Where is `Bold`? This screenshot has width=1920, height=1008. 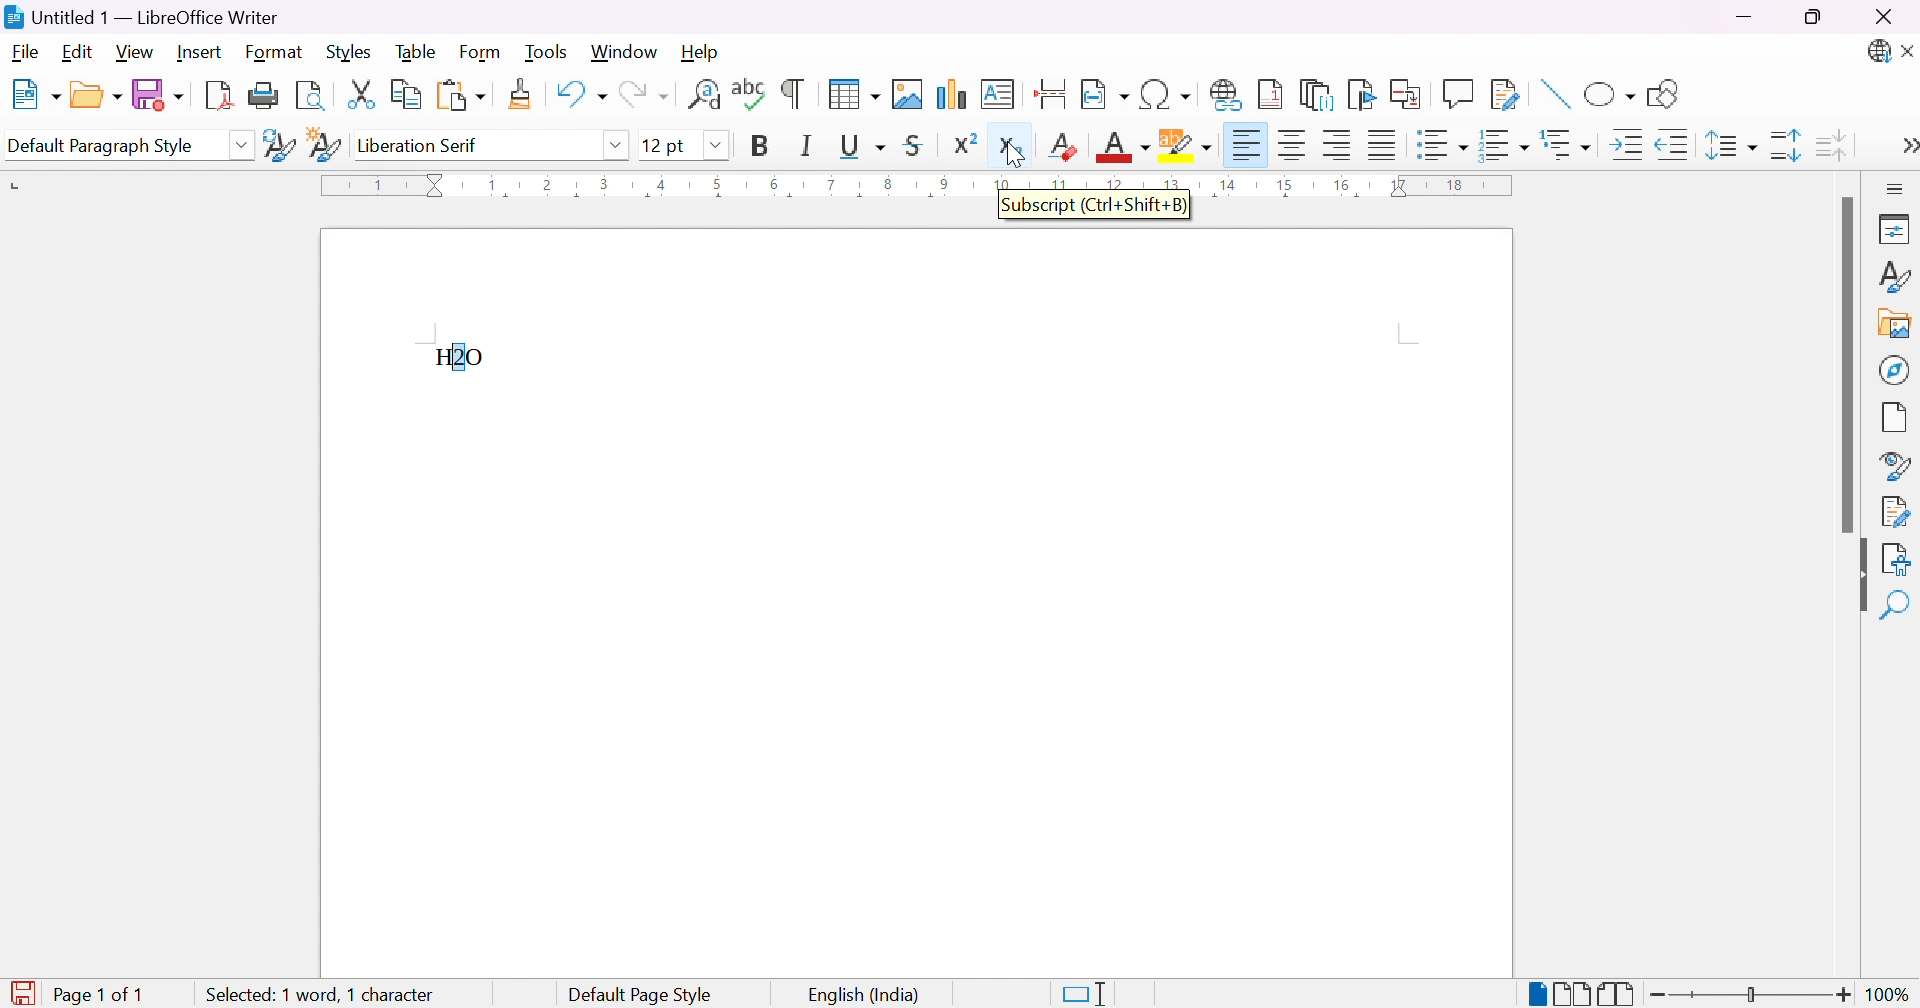
Bold is located at coordinates (760, 145).